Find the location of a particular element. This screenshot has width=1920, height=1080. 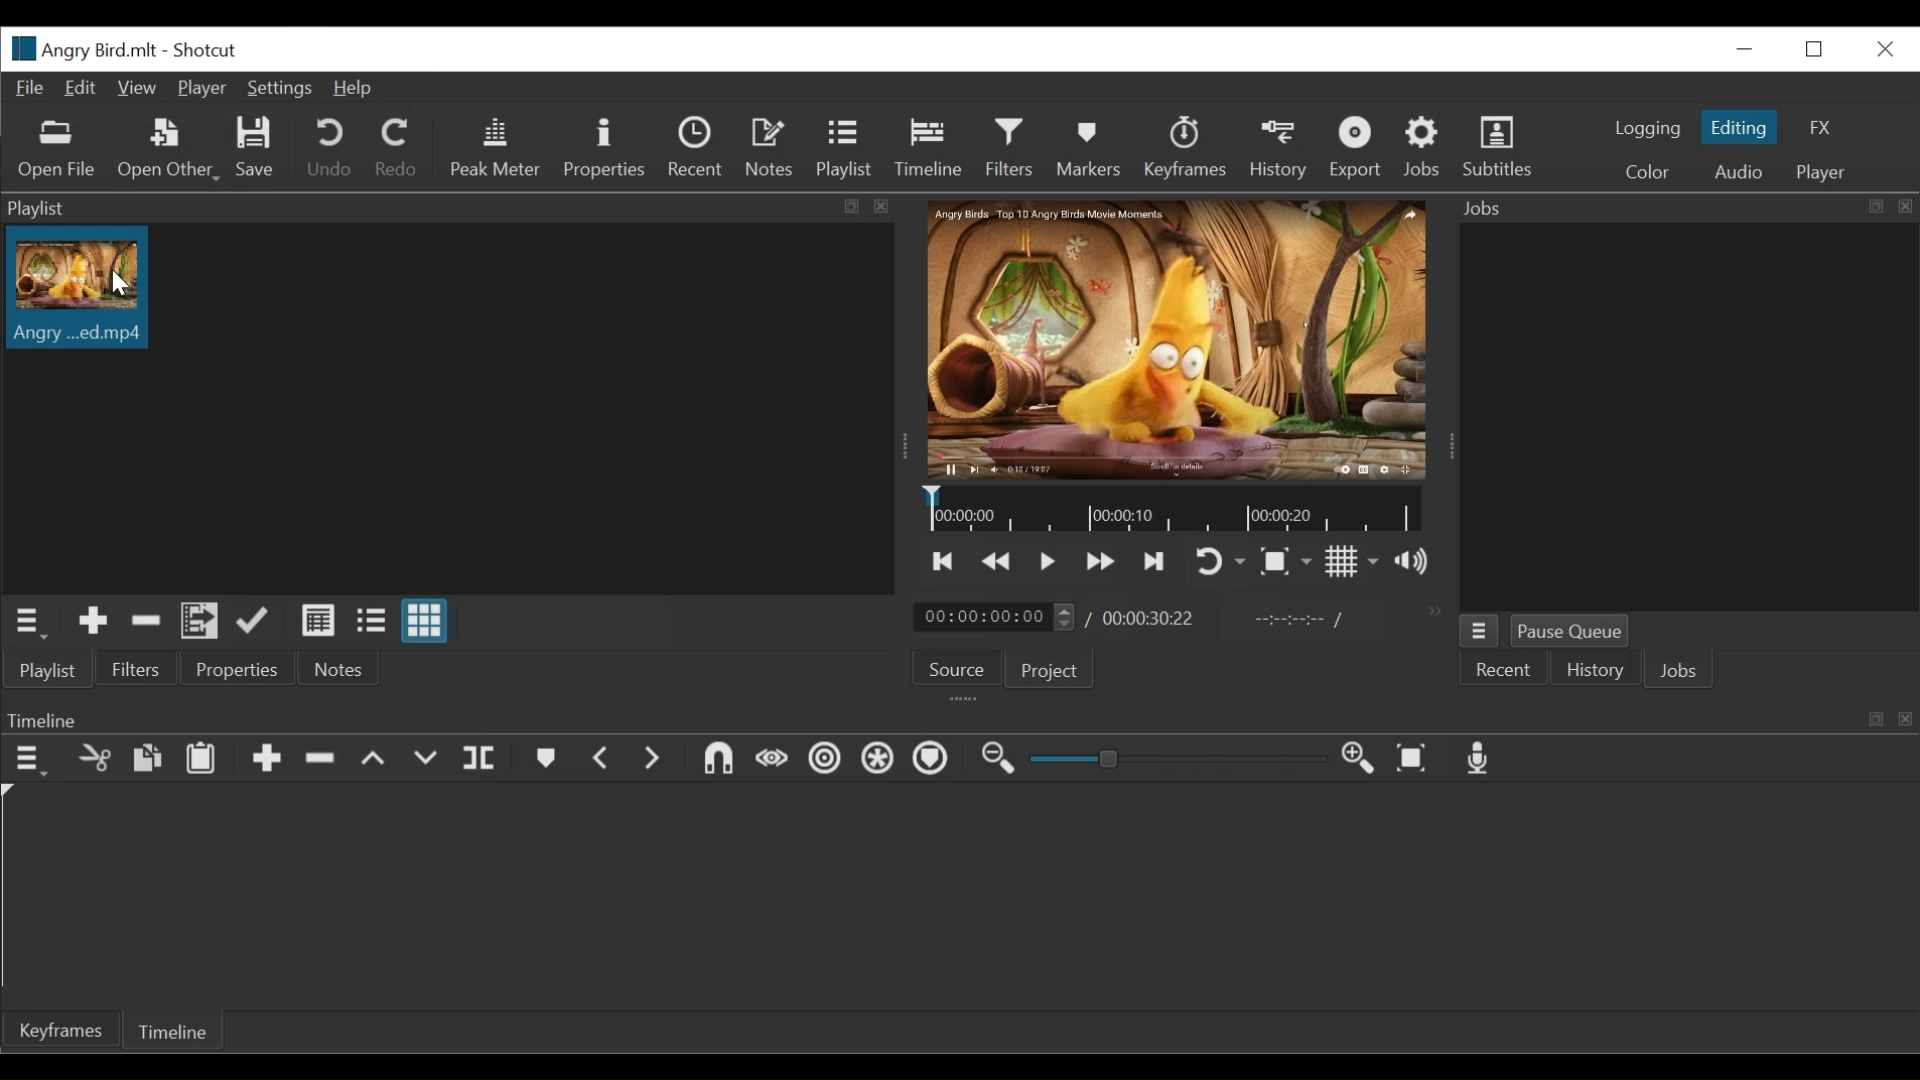

overwrite is located at coordinates (424, 761).